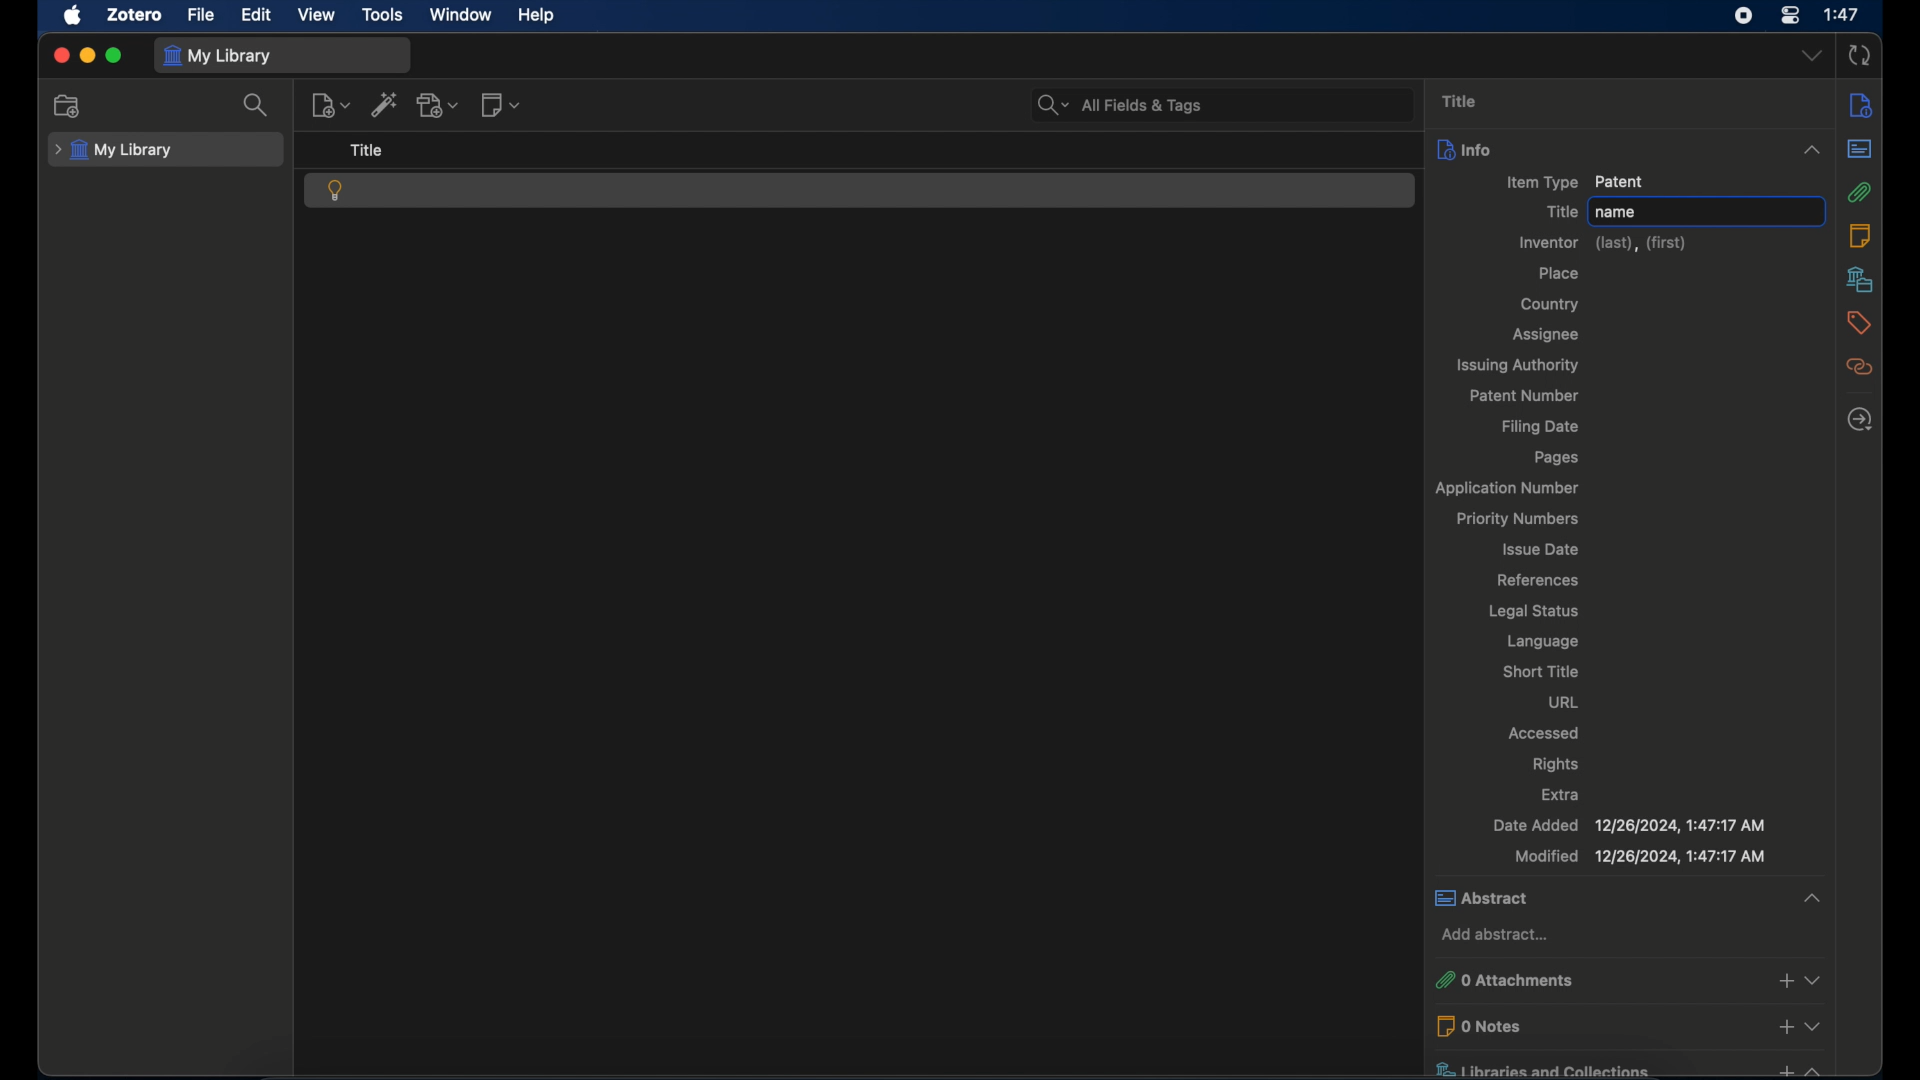 This screenshot has height=1080, width=1920. Describe the element at coordinates (1560, 273) in the screenshot. I see `place` at that location.